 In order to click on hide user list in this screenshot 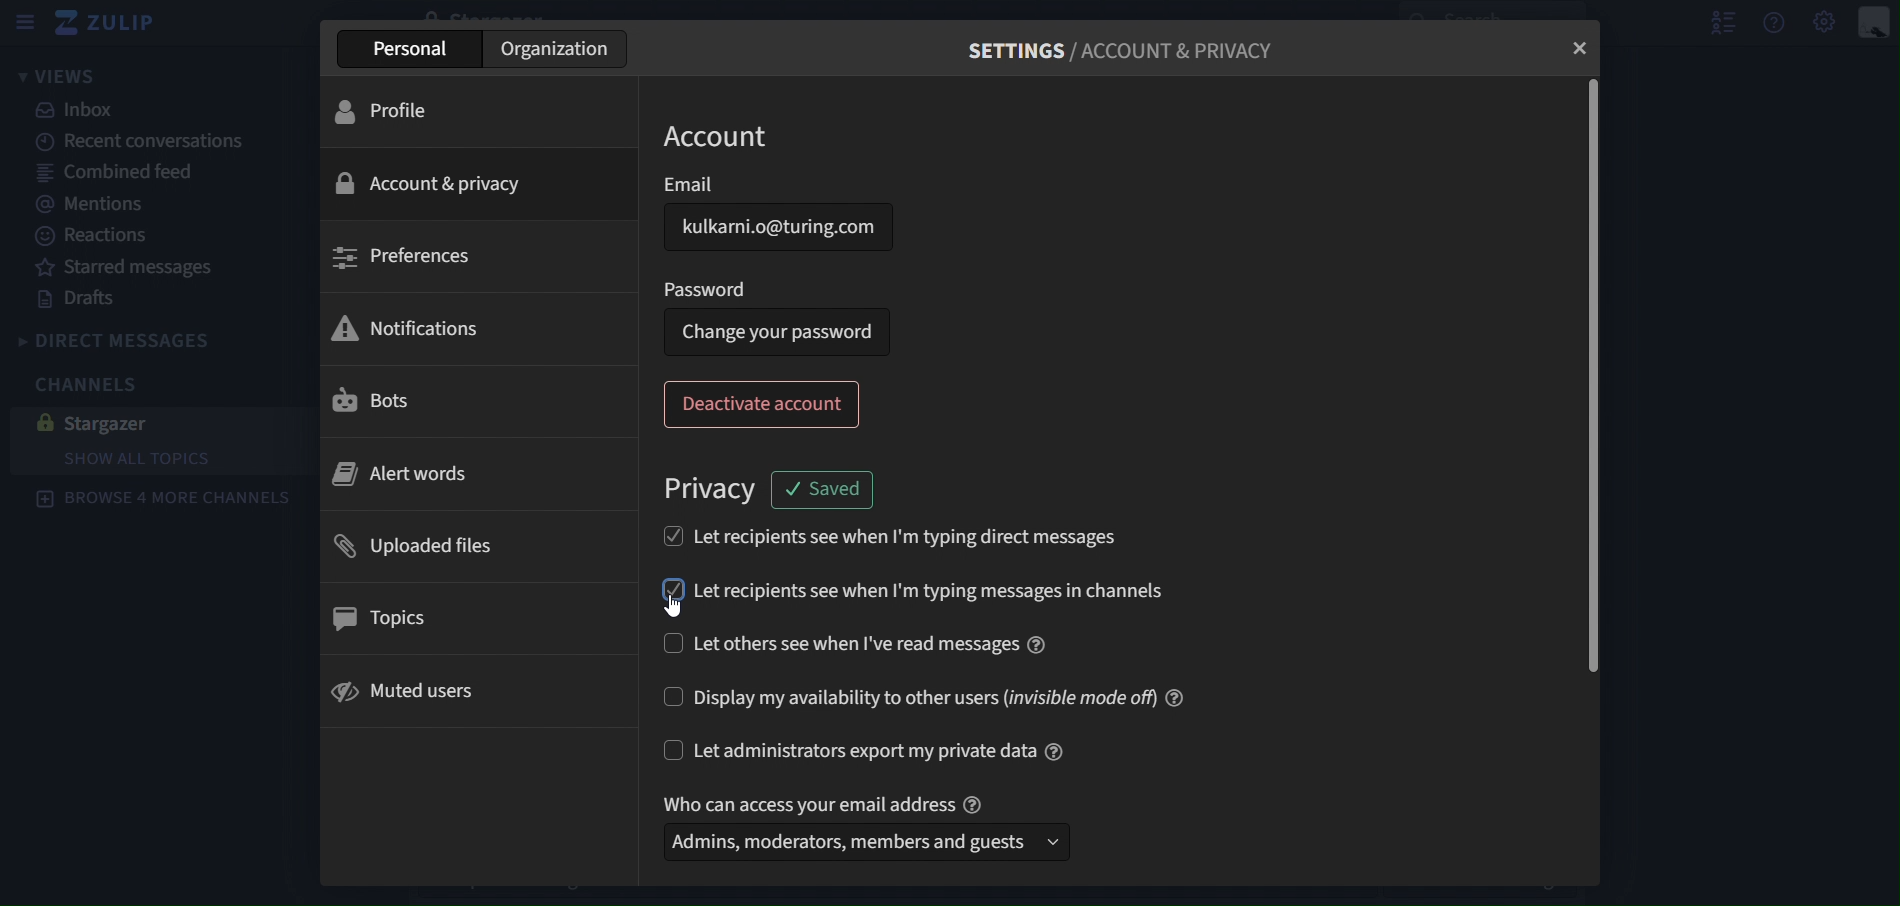, I will do `click(1728, 27)`.